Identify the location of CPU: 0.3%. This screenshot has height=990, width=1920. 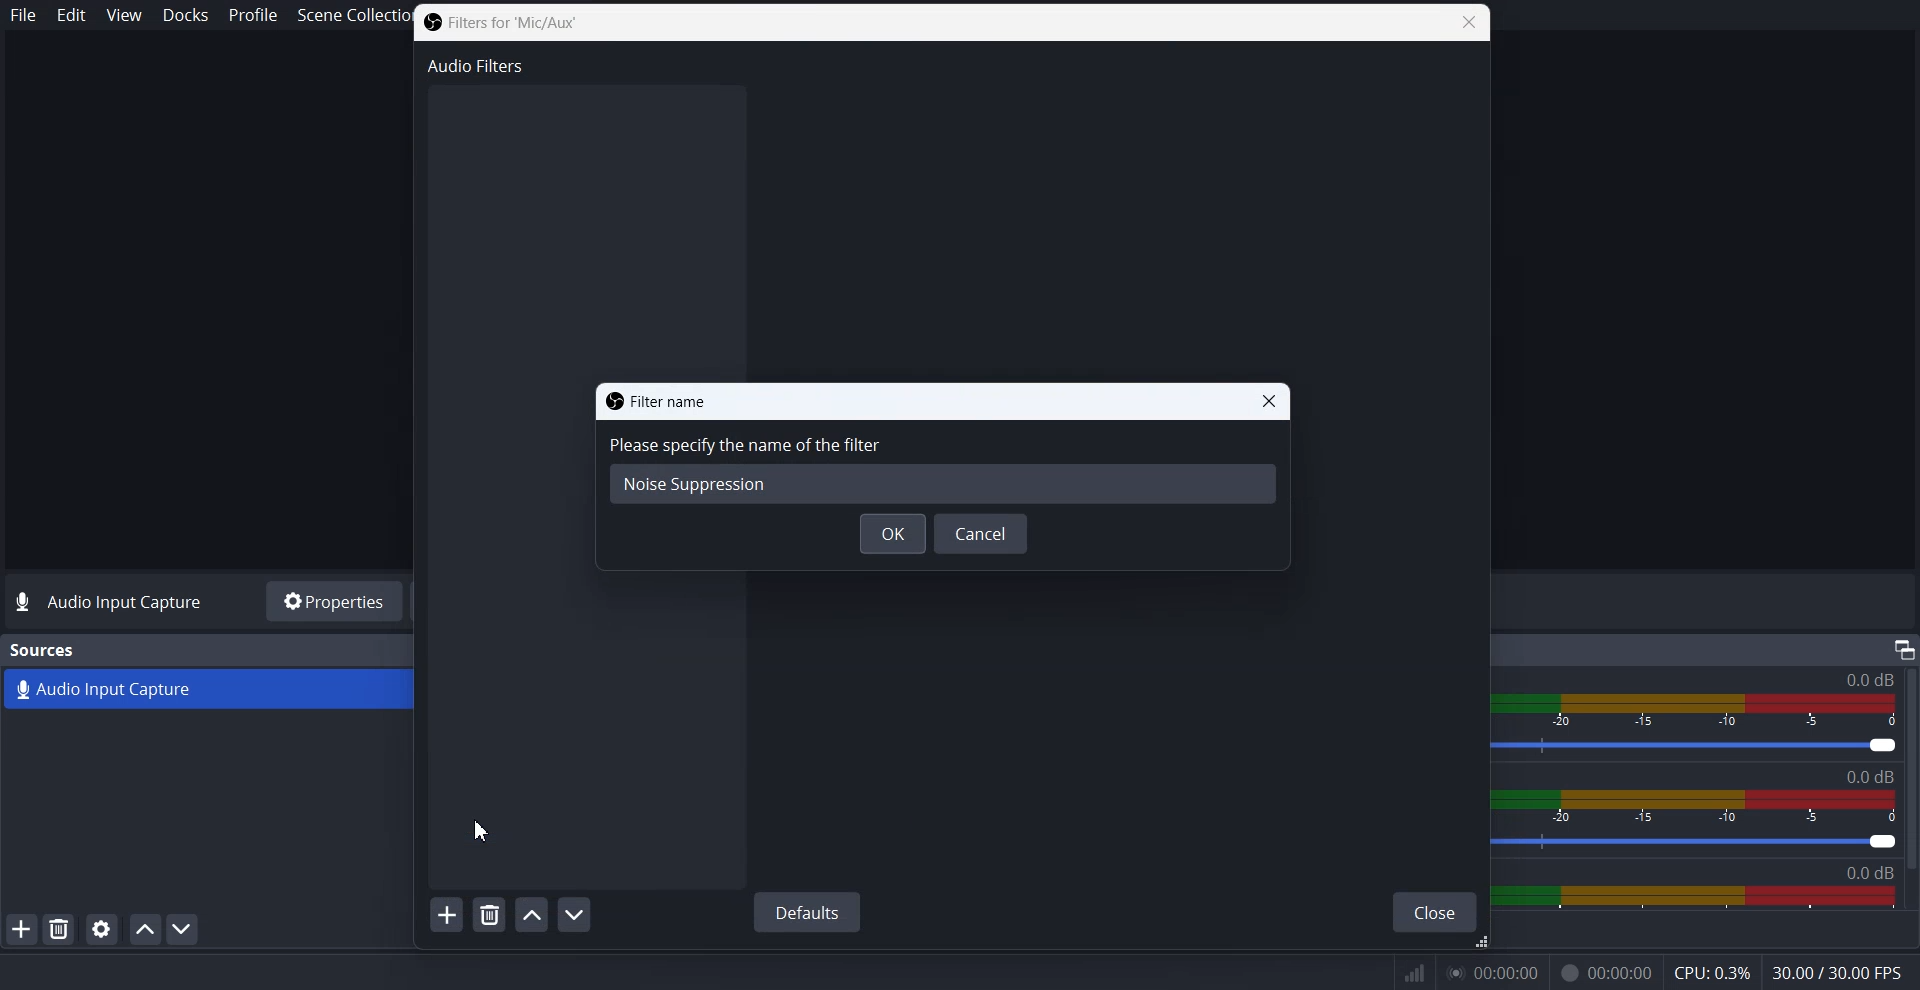
(1711, 975).